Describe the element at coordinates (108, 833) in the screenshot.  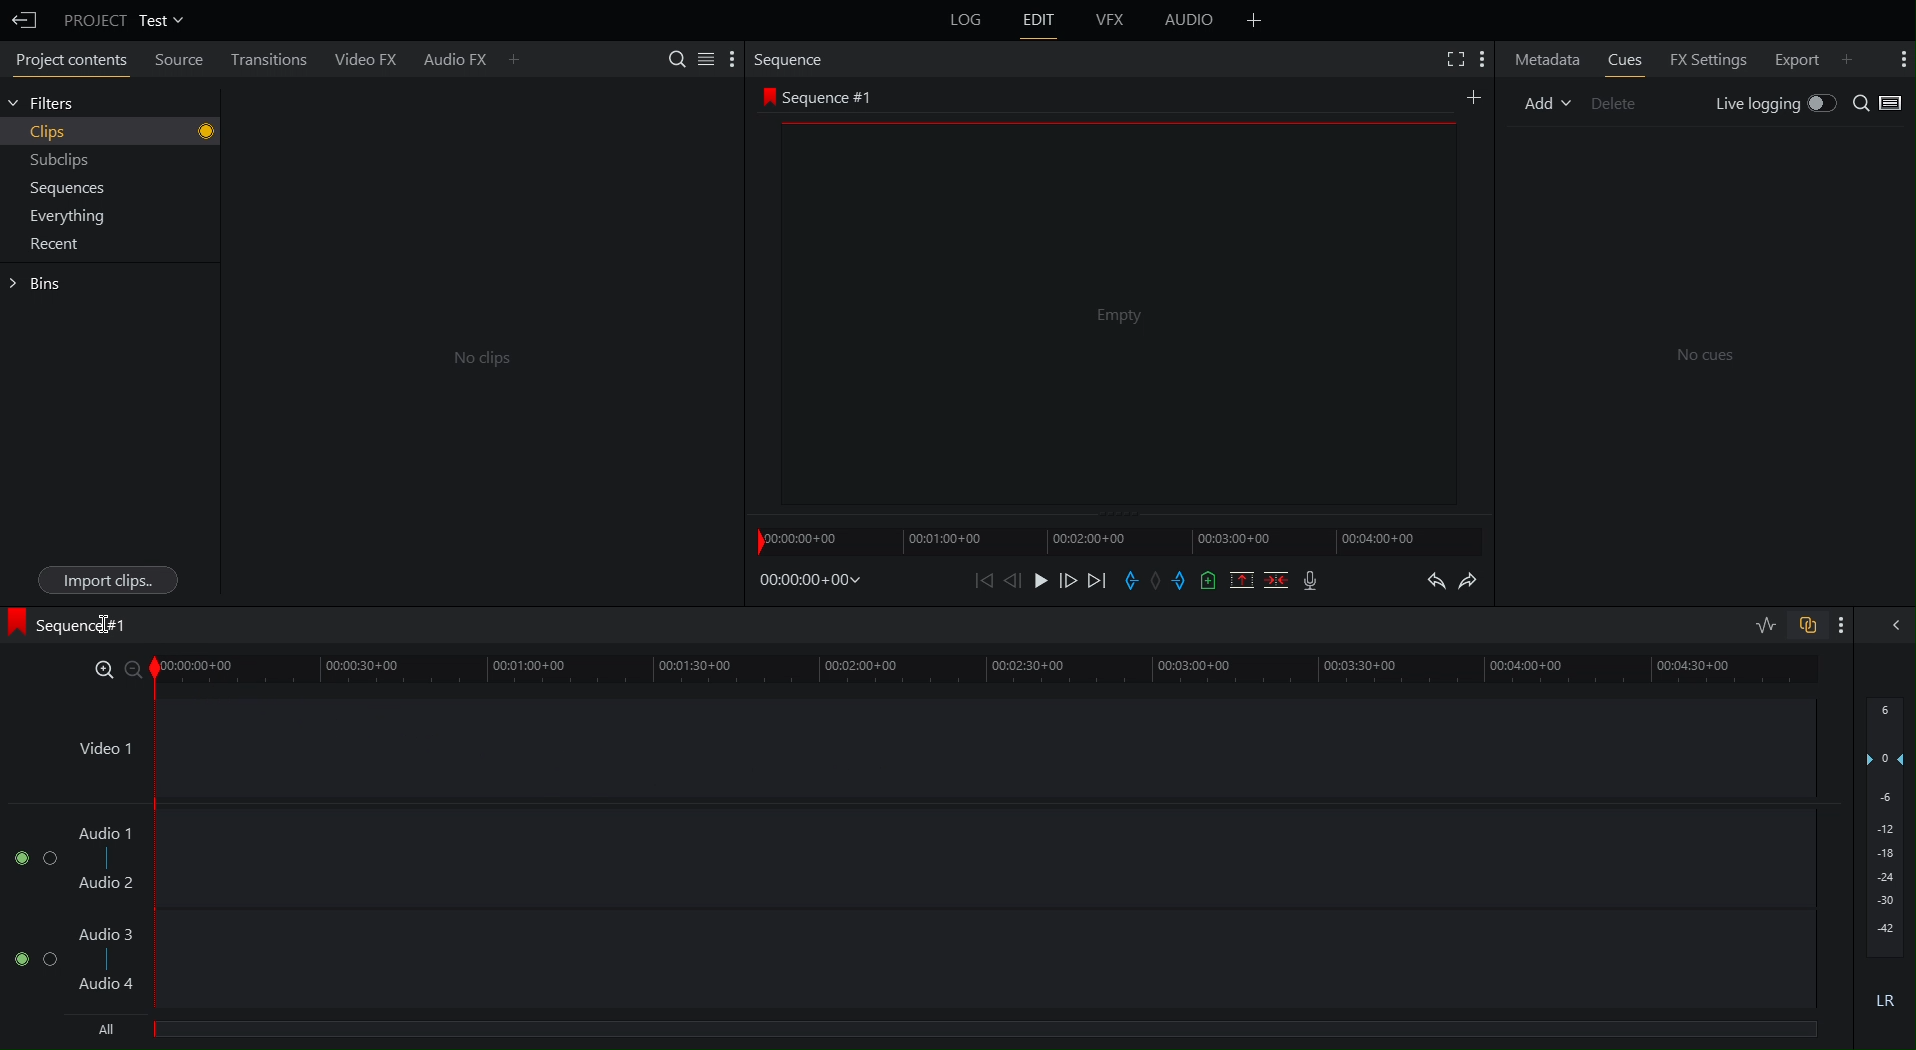
I see `Audio 1` at that location.